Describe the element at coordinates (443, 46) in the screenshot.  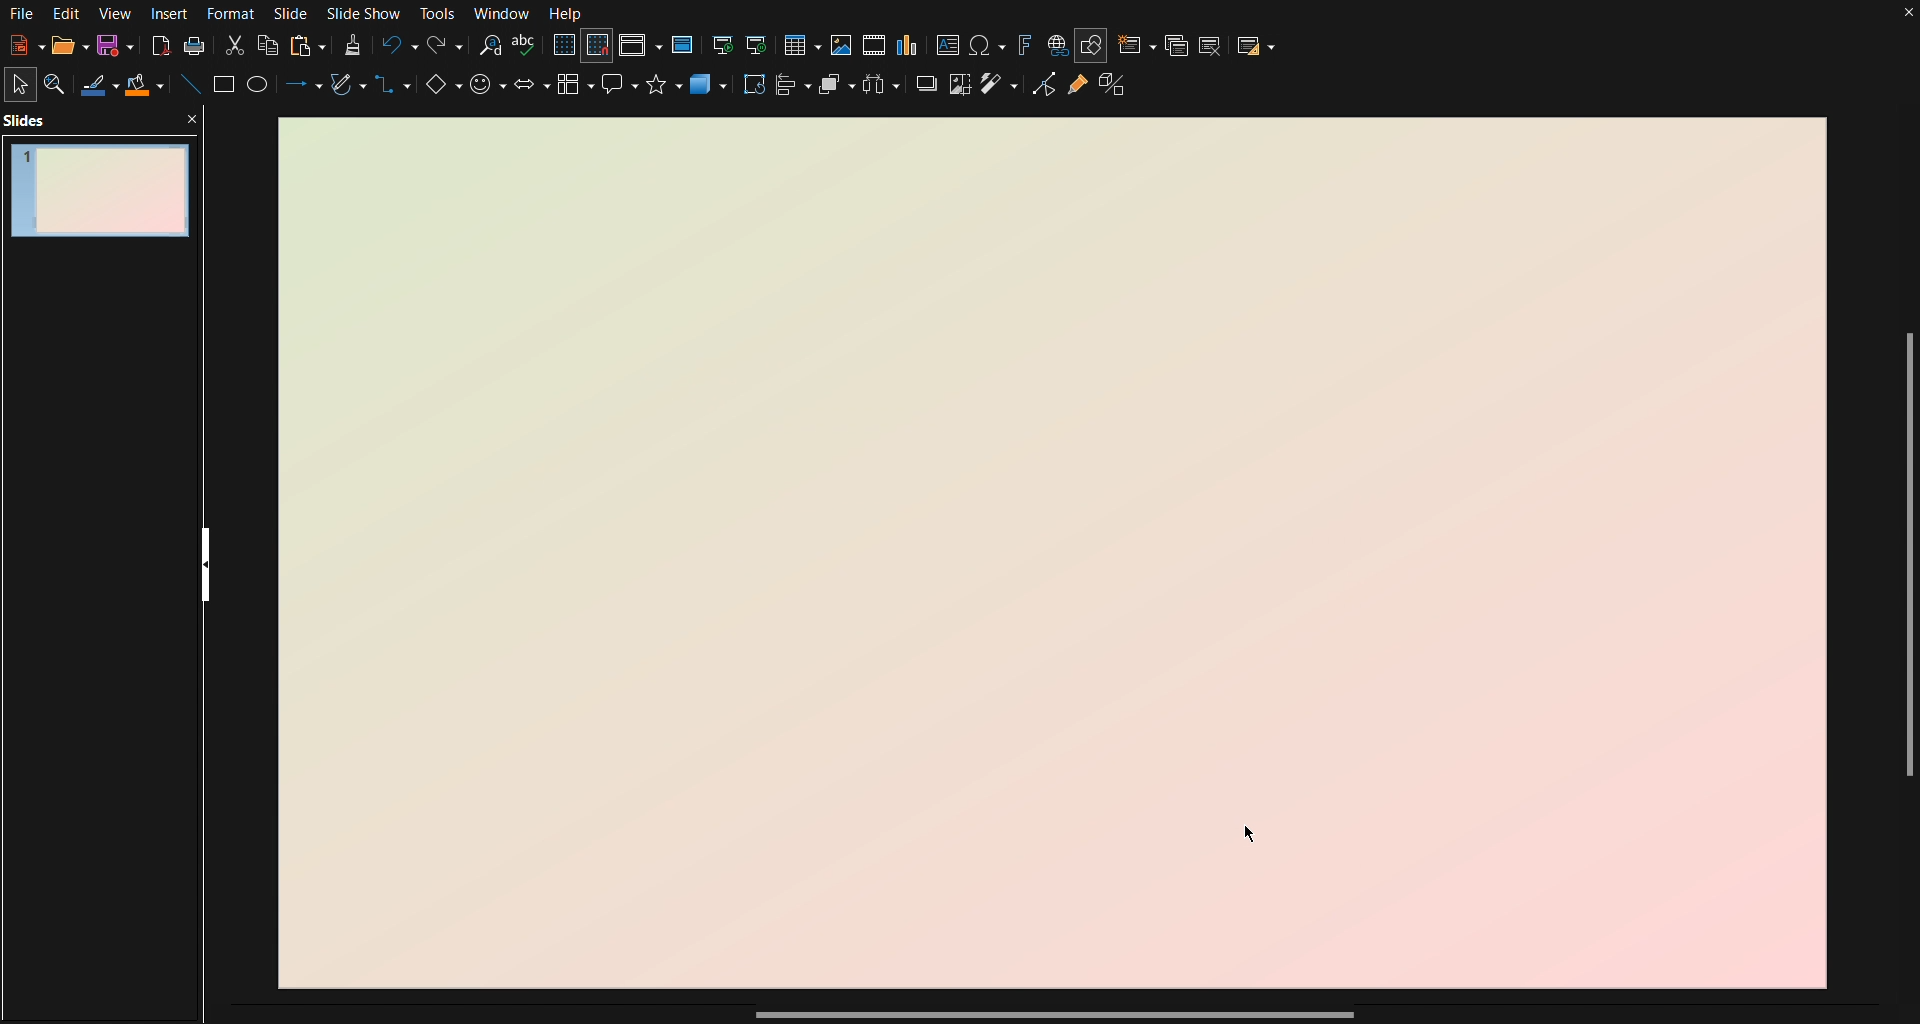
I see `Redo` at that location.